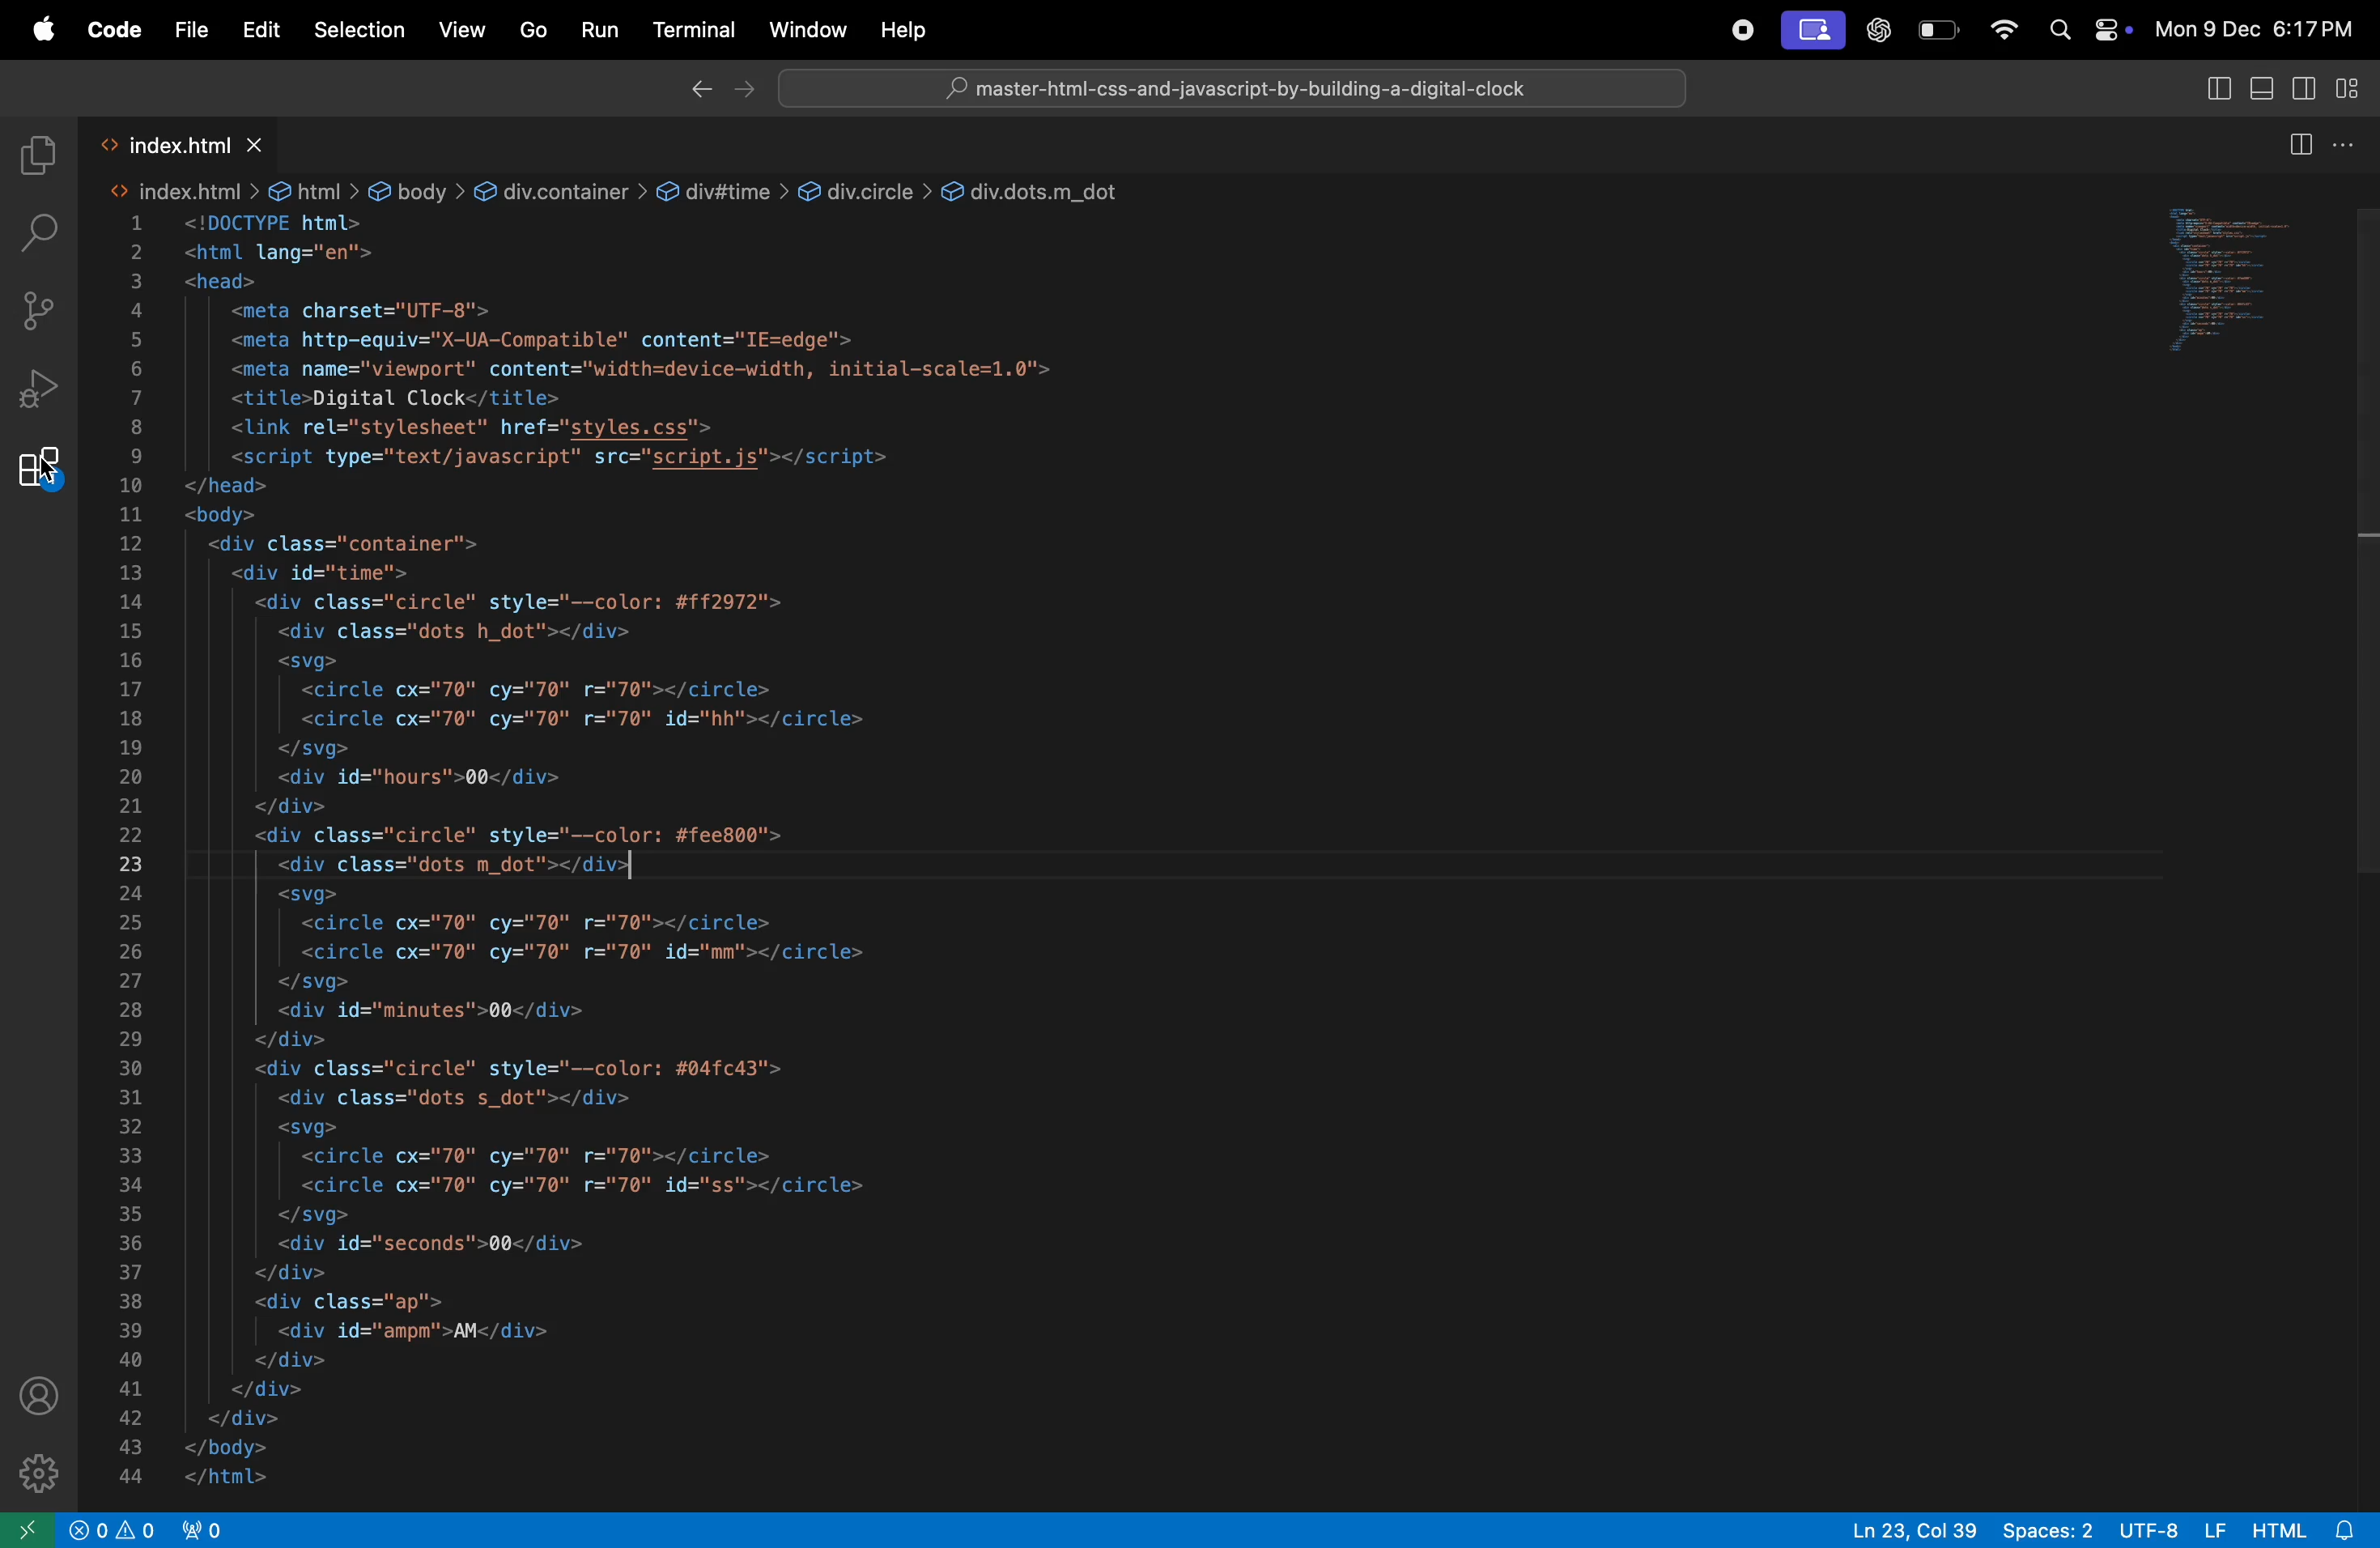  Describe the element at coordinates (629, 868) in the screenshot. I see `cursor` at that location.